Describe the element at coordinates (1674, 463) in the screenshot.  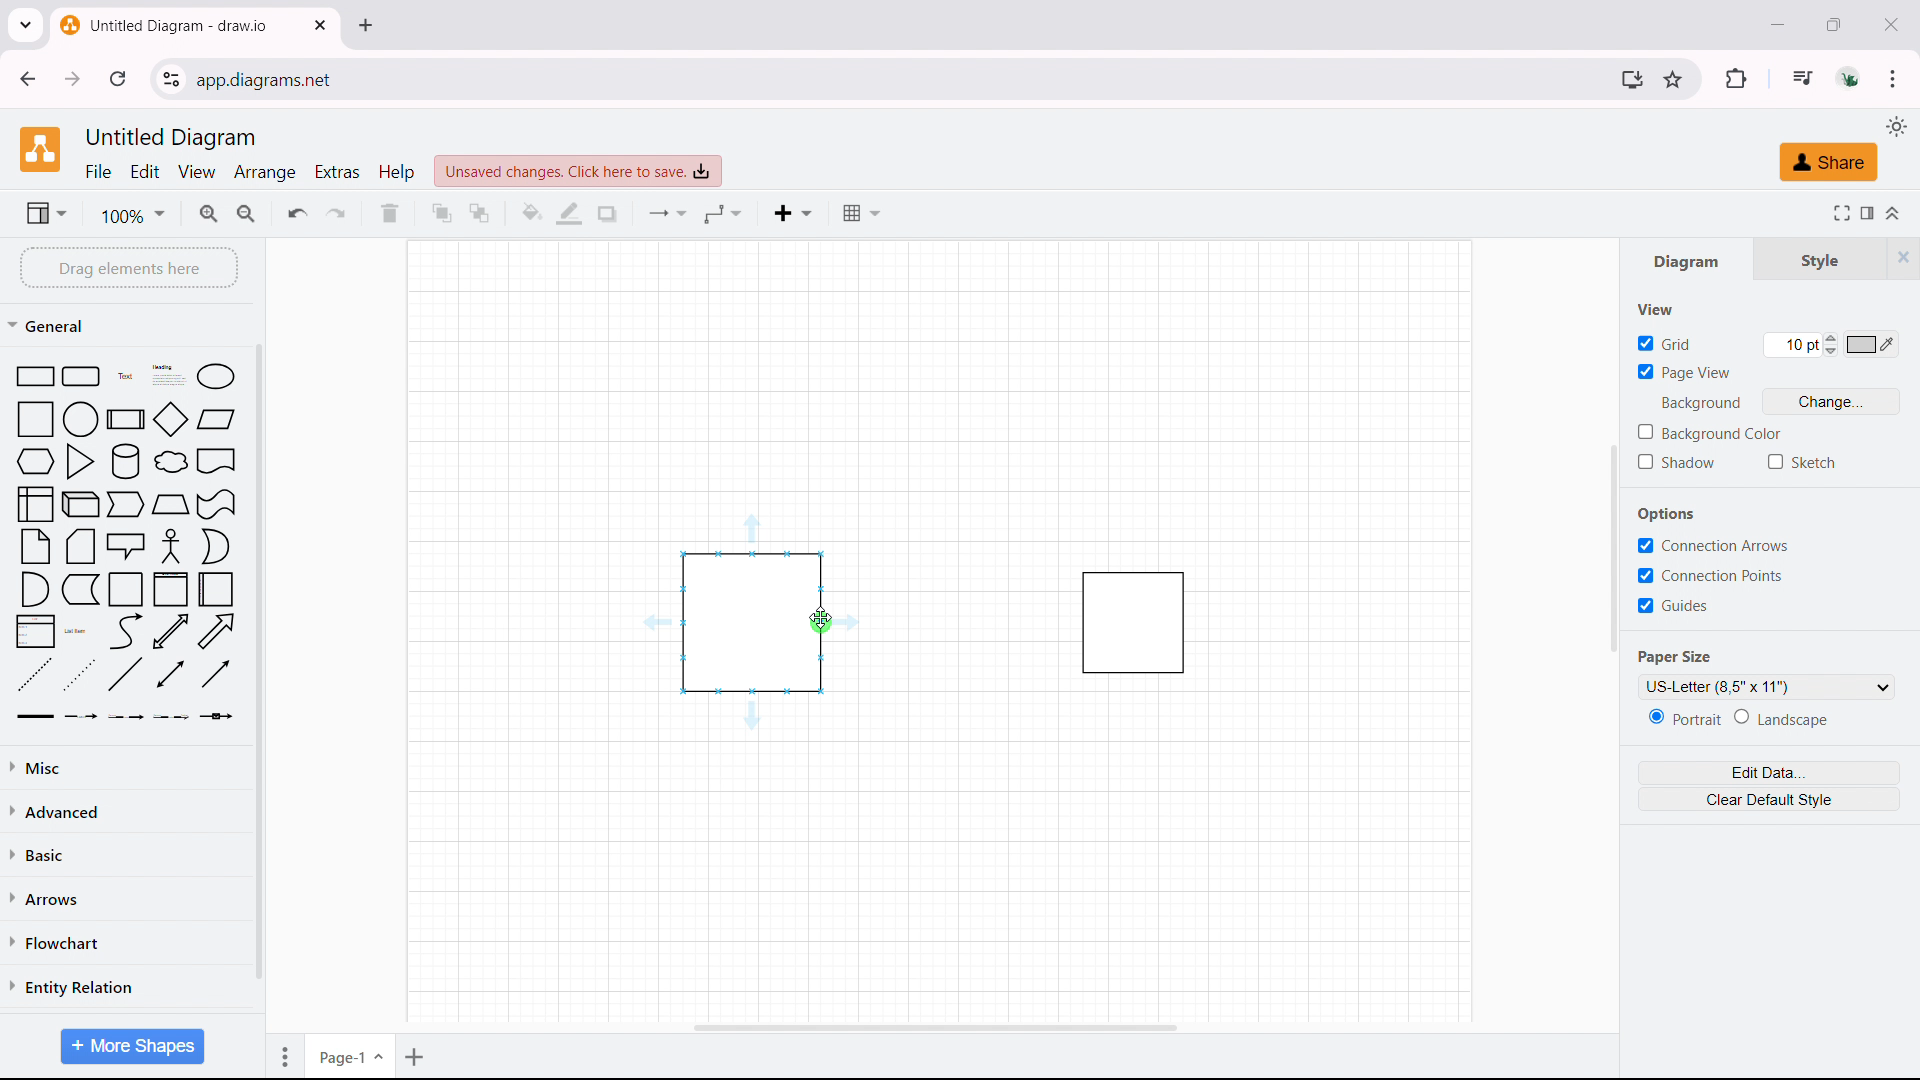
I see `shadow` at that location.